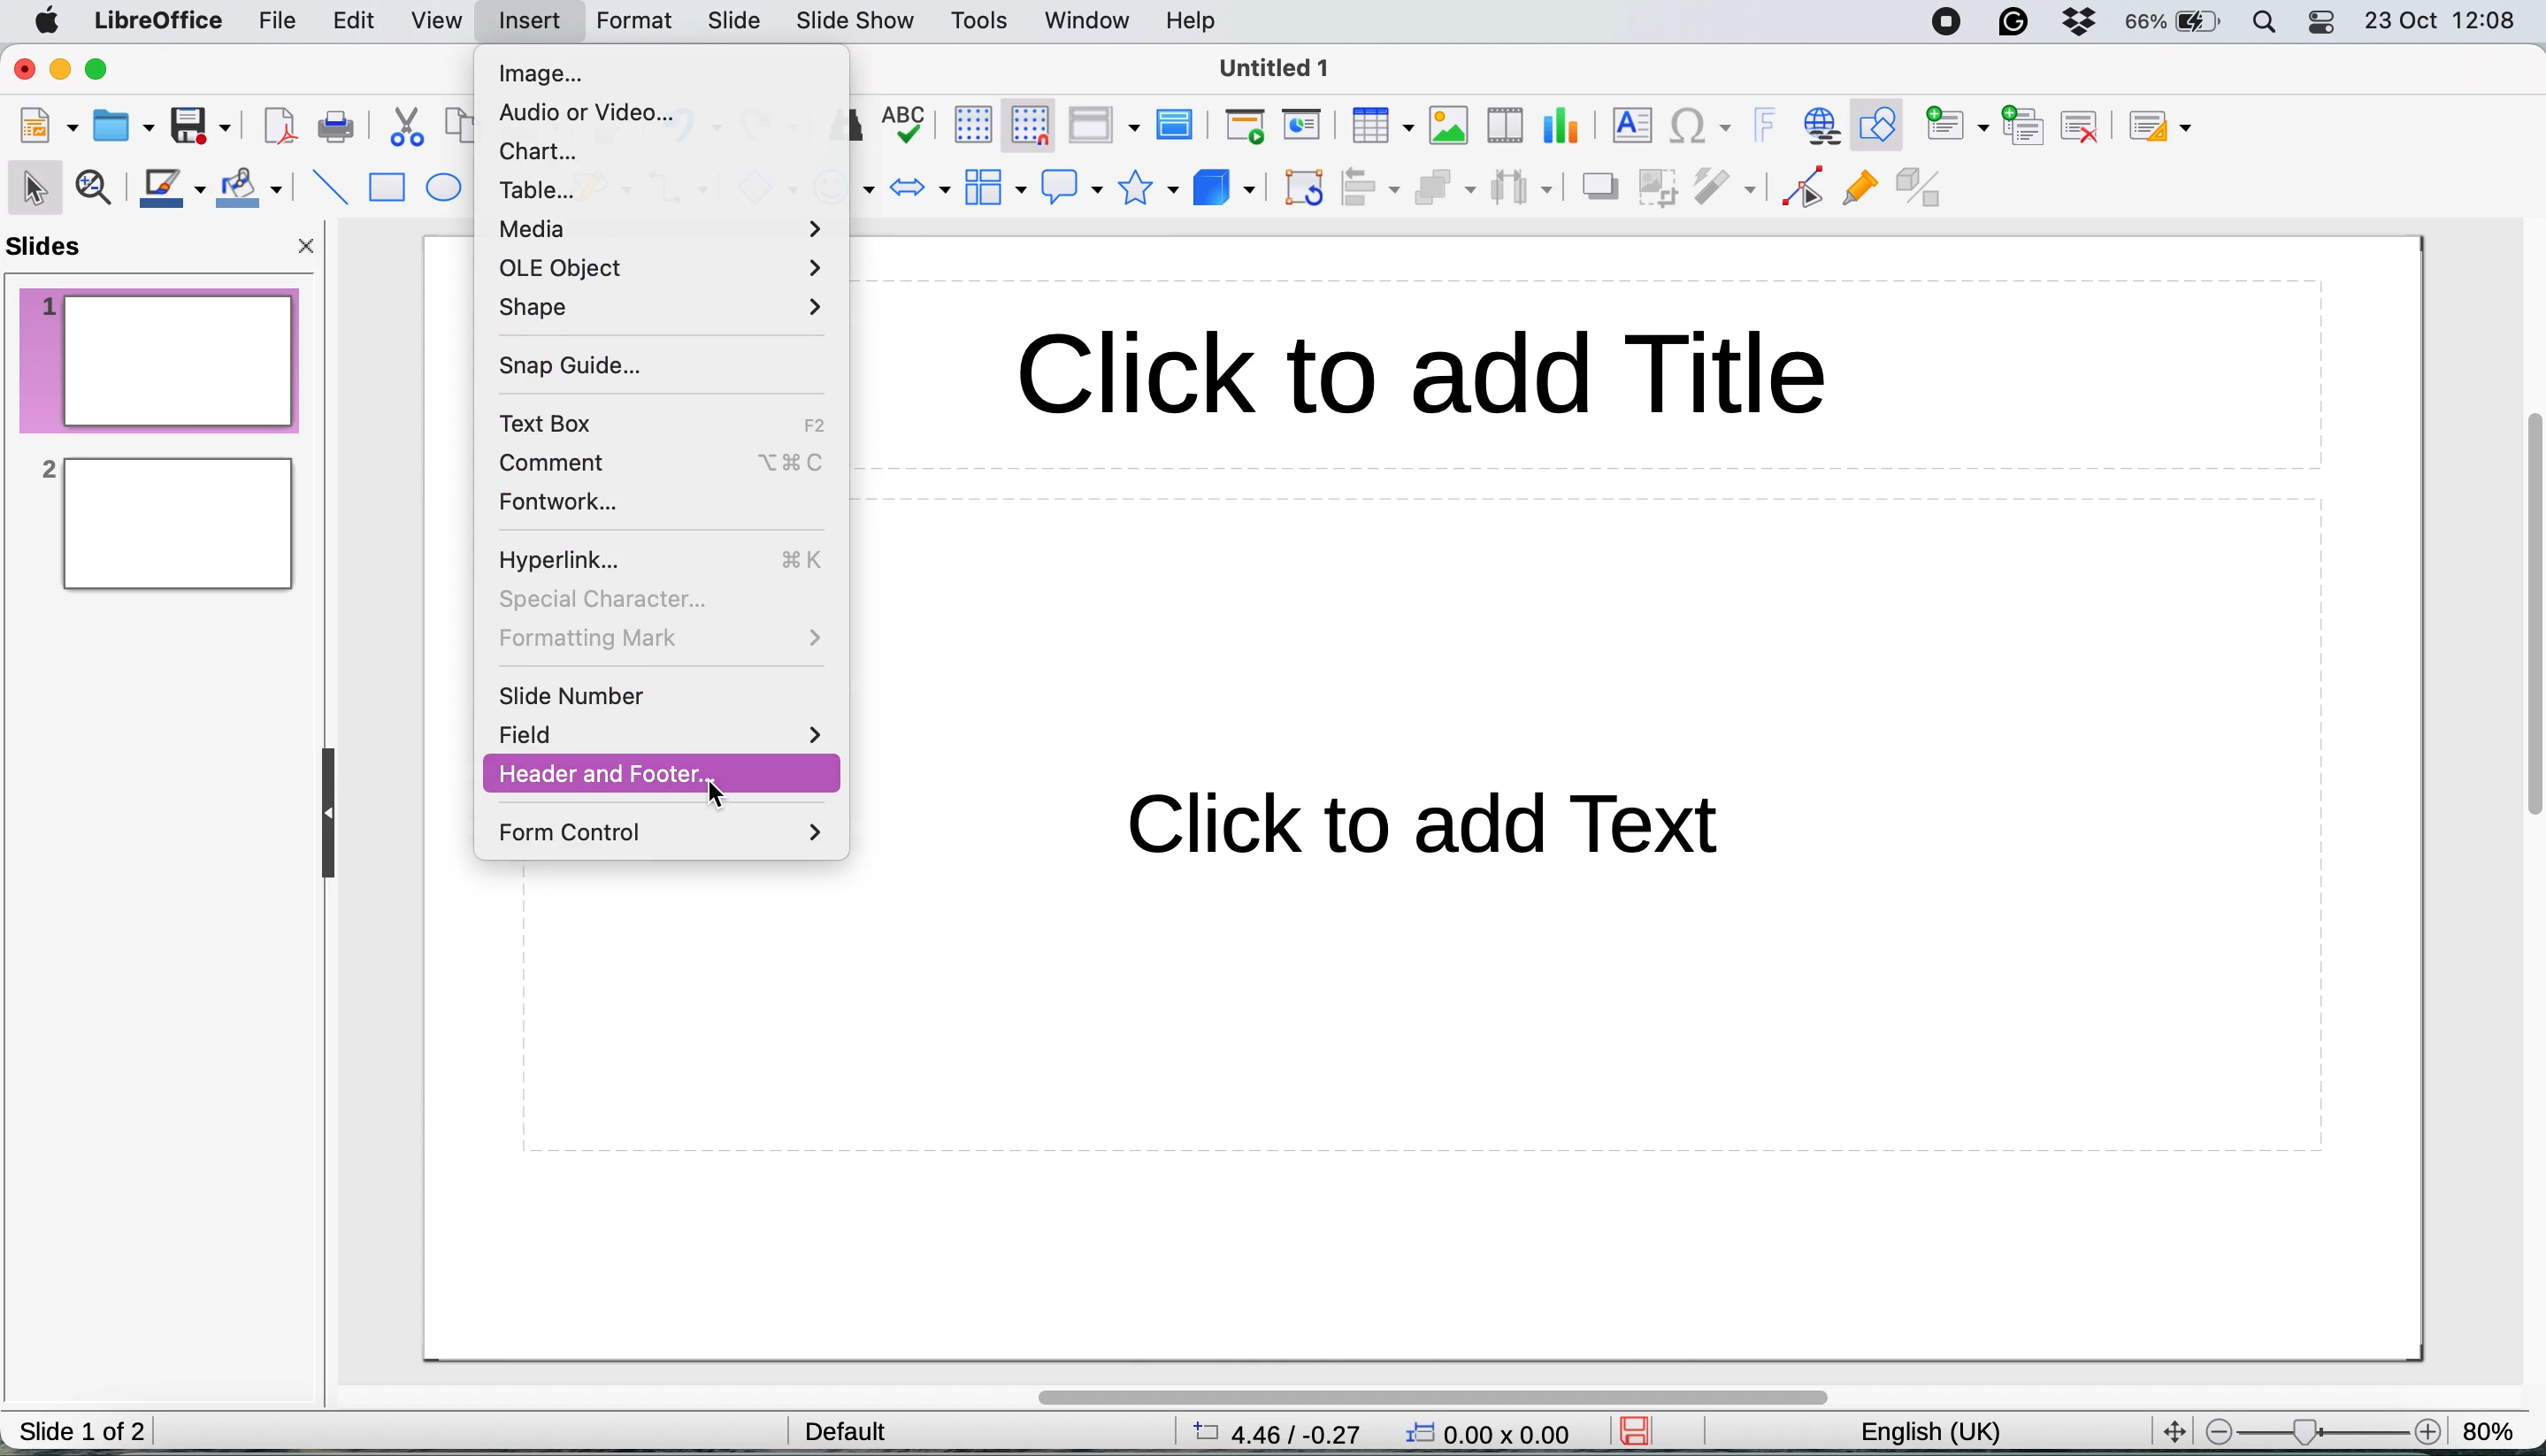 Image resolution: width=2546 pixels, height=1456 pixels. Describe the element at coordinates (172, 189) in the screenshot. I see `line color` at that location.